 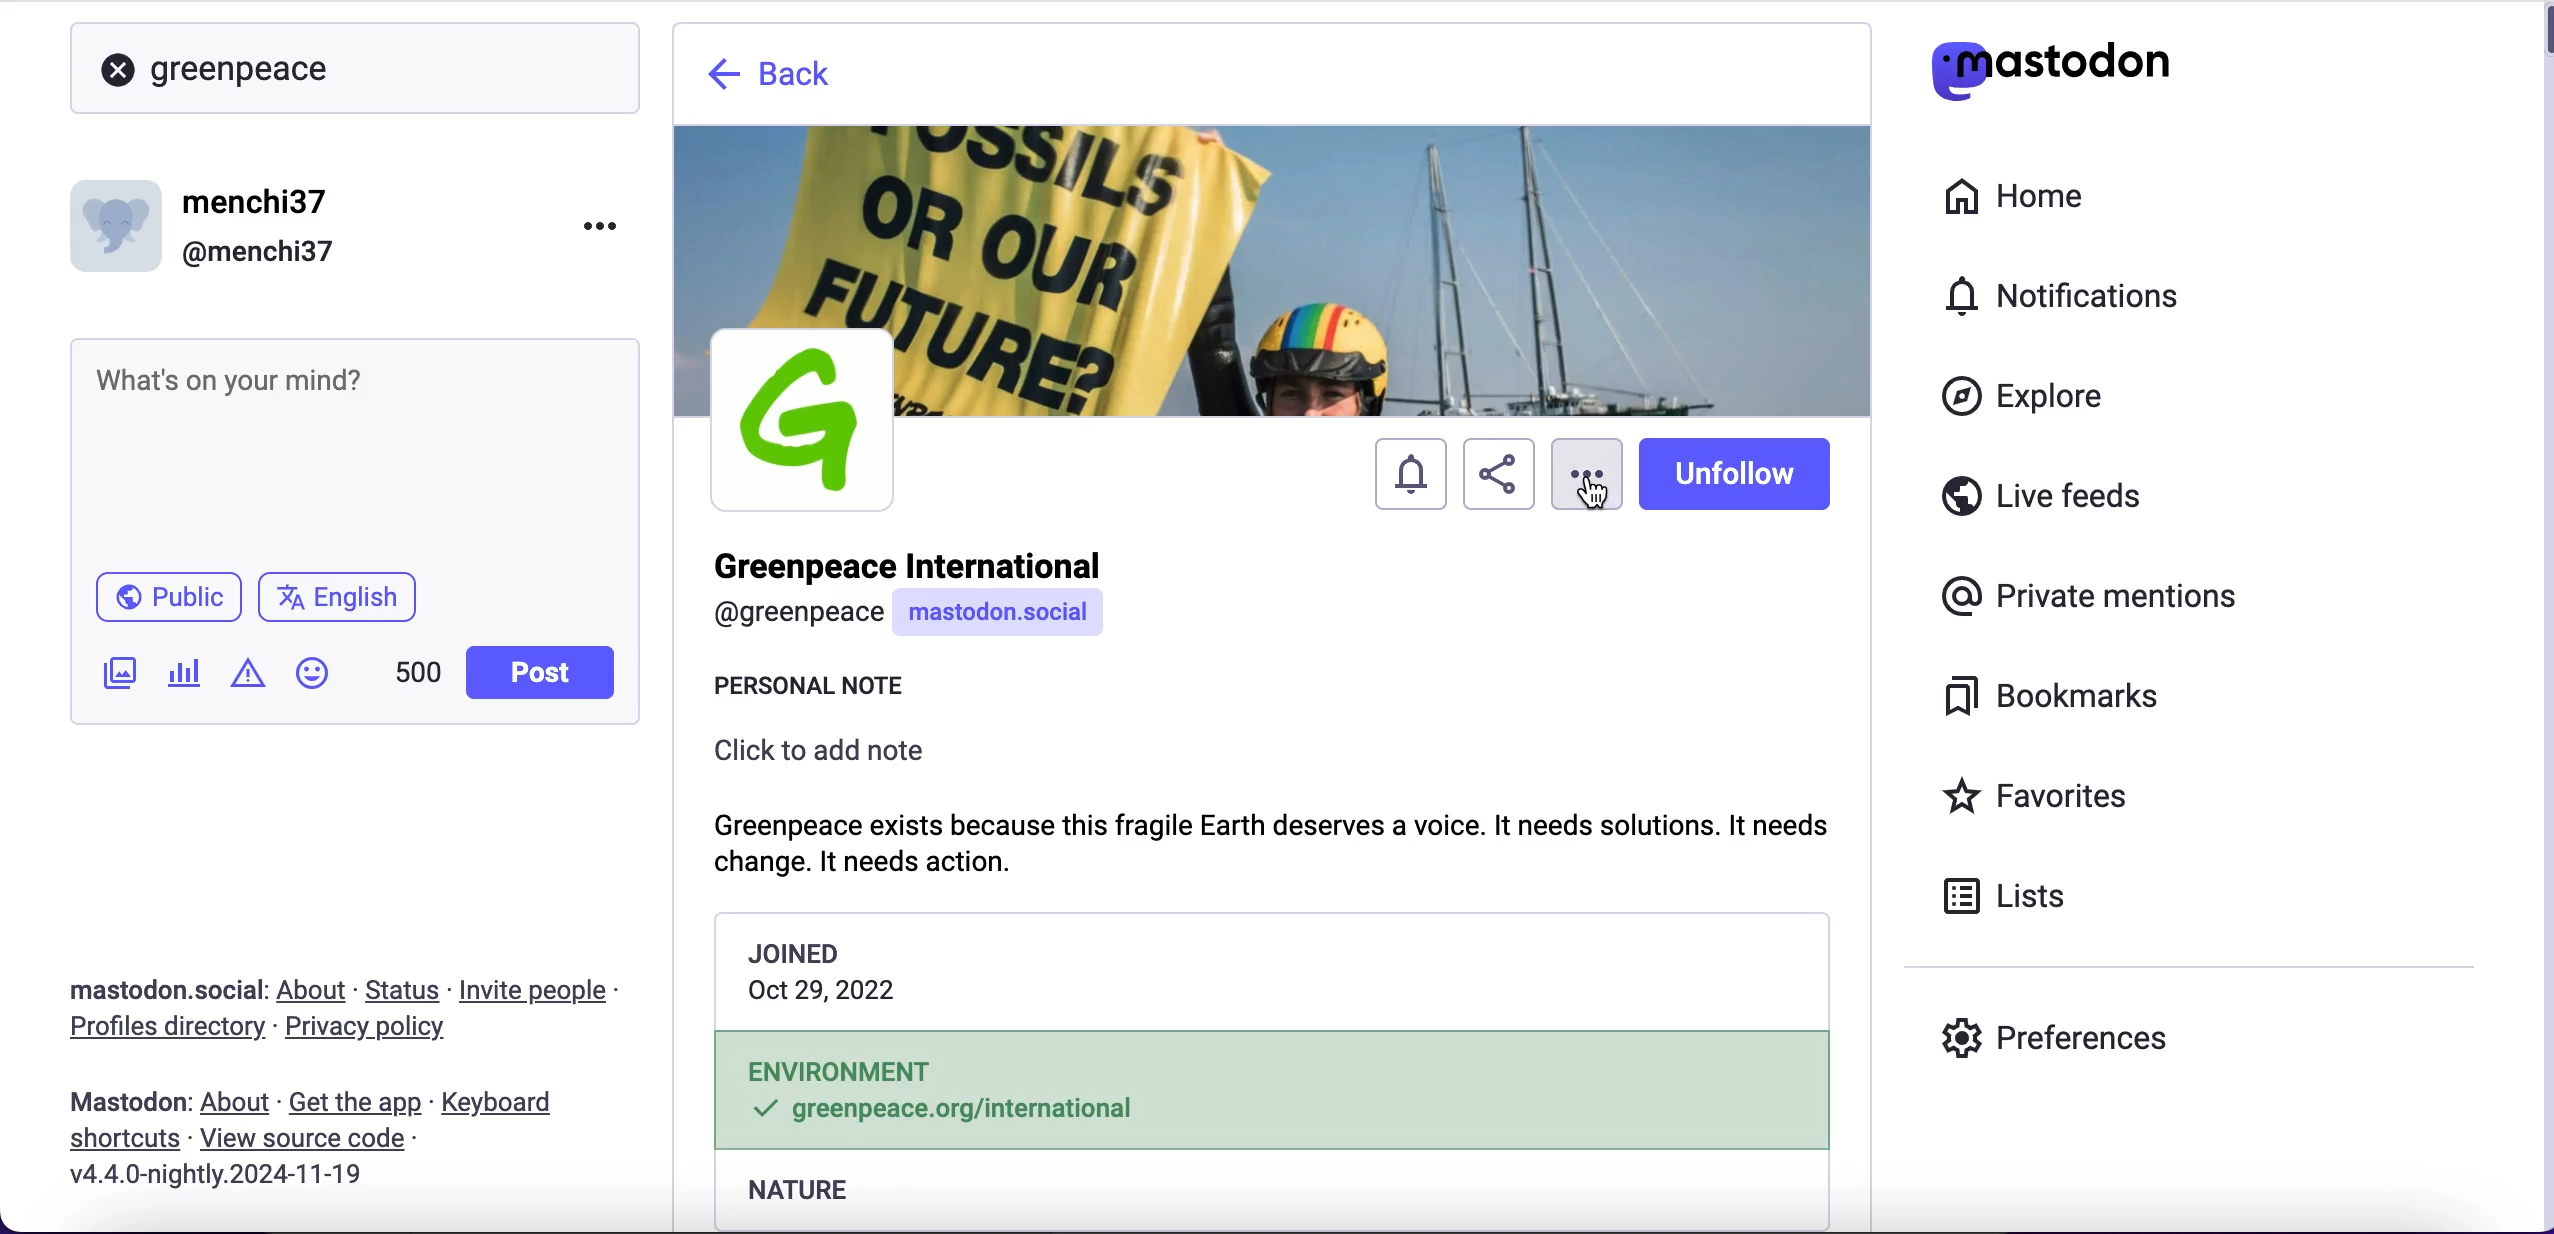 What do you see at coordinates (418, 676) in the screenshot?
I see `characters` at bounding box center [418, 676].